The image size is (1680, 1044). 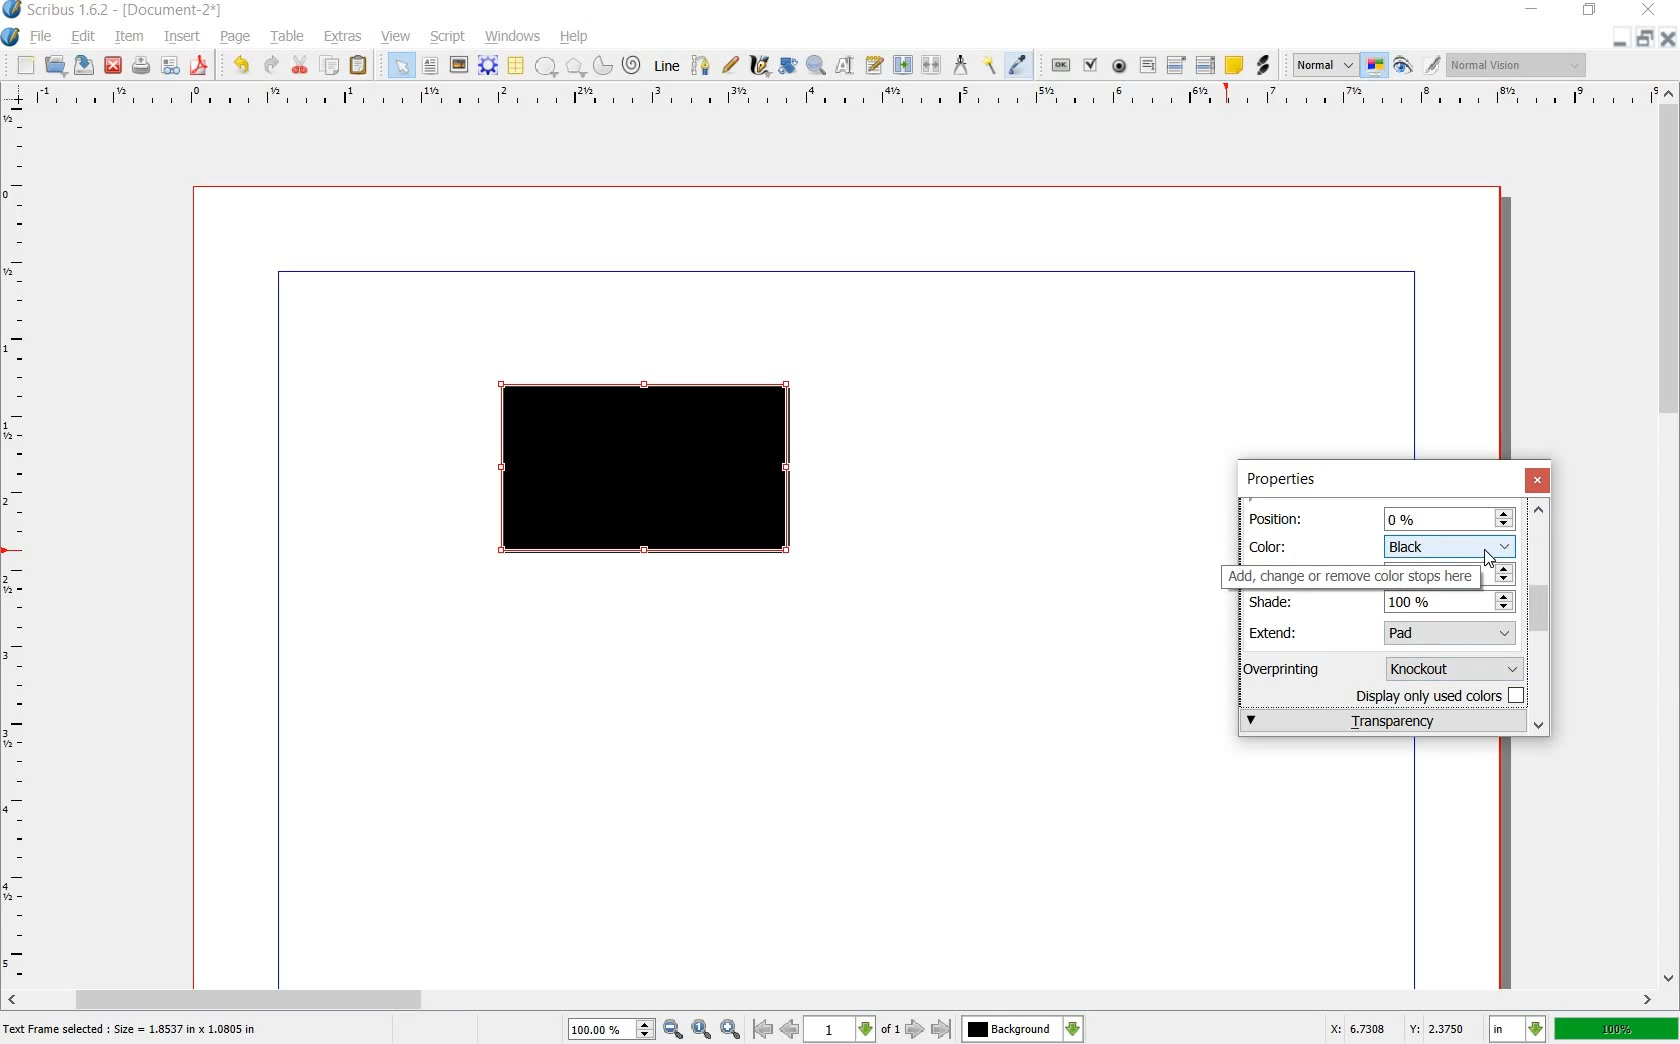 I want to click on polygon, so click(x=572, y=66).